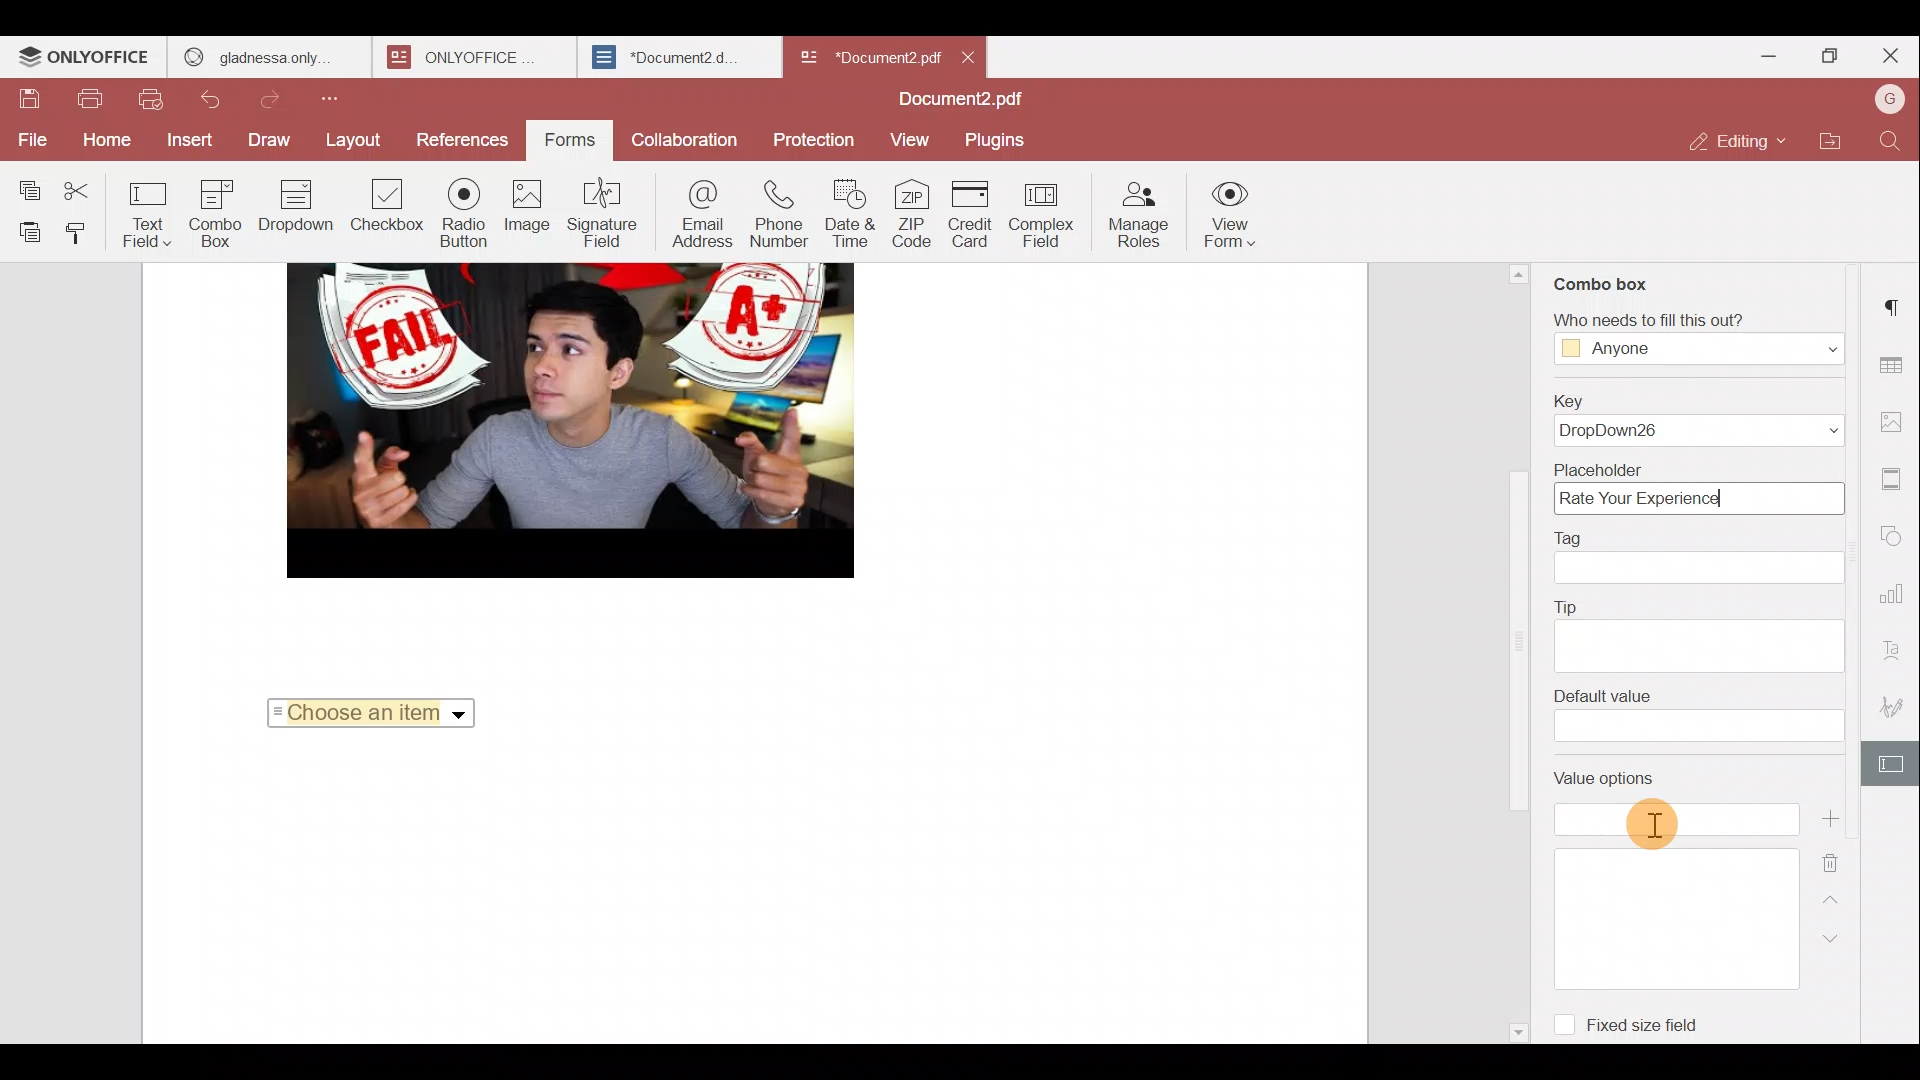 Image resolution: width=1920 pixels, height=1080 pixels. What do you see at coordinates (461, 57) in the screenshot?
I see `ONLYOFFICE` at bounding box center [461, 57].